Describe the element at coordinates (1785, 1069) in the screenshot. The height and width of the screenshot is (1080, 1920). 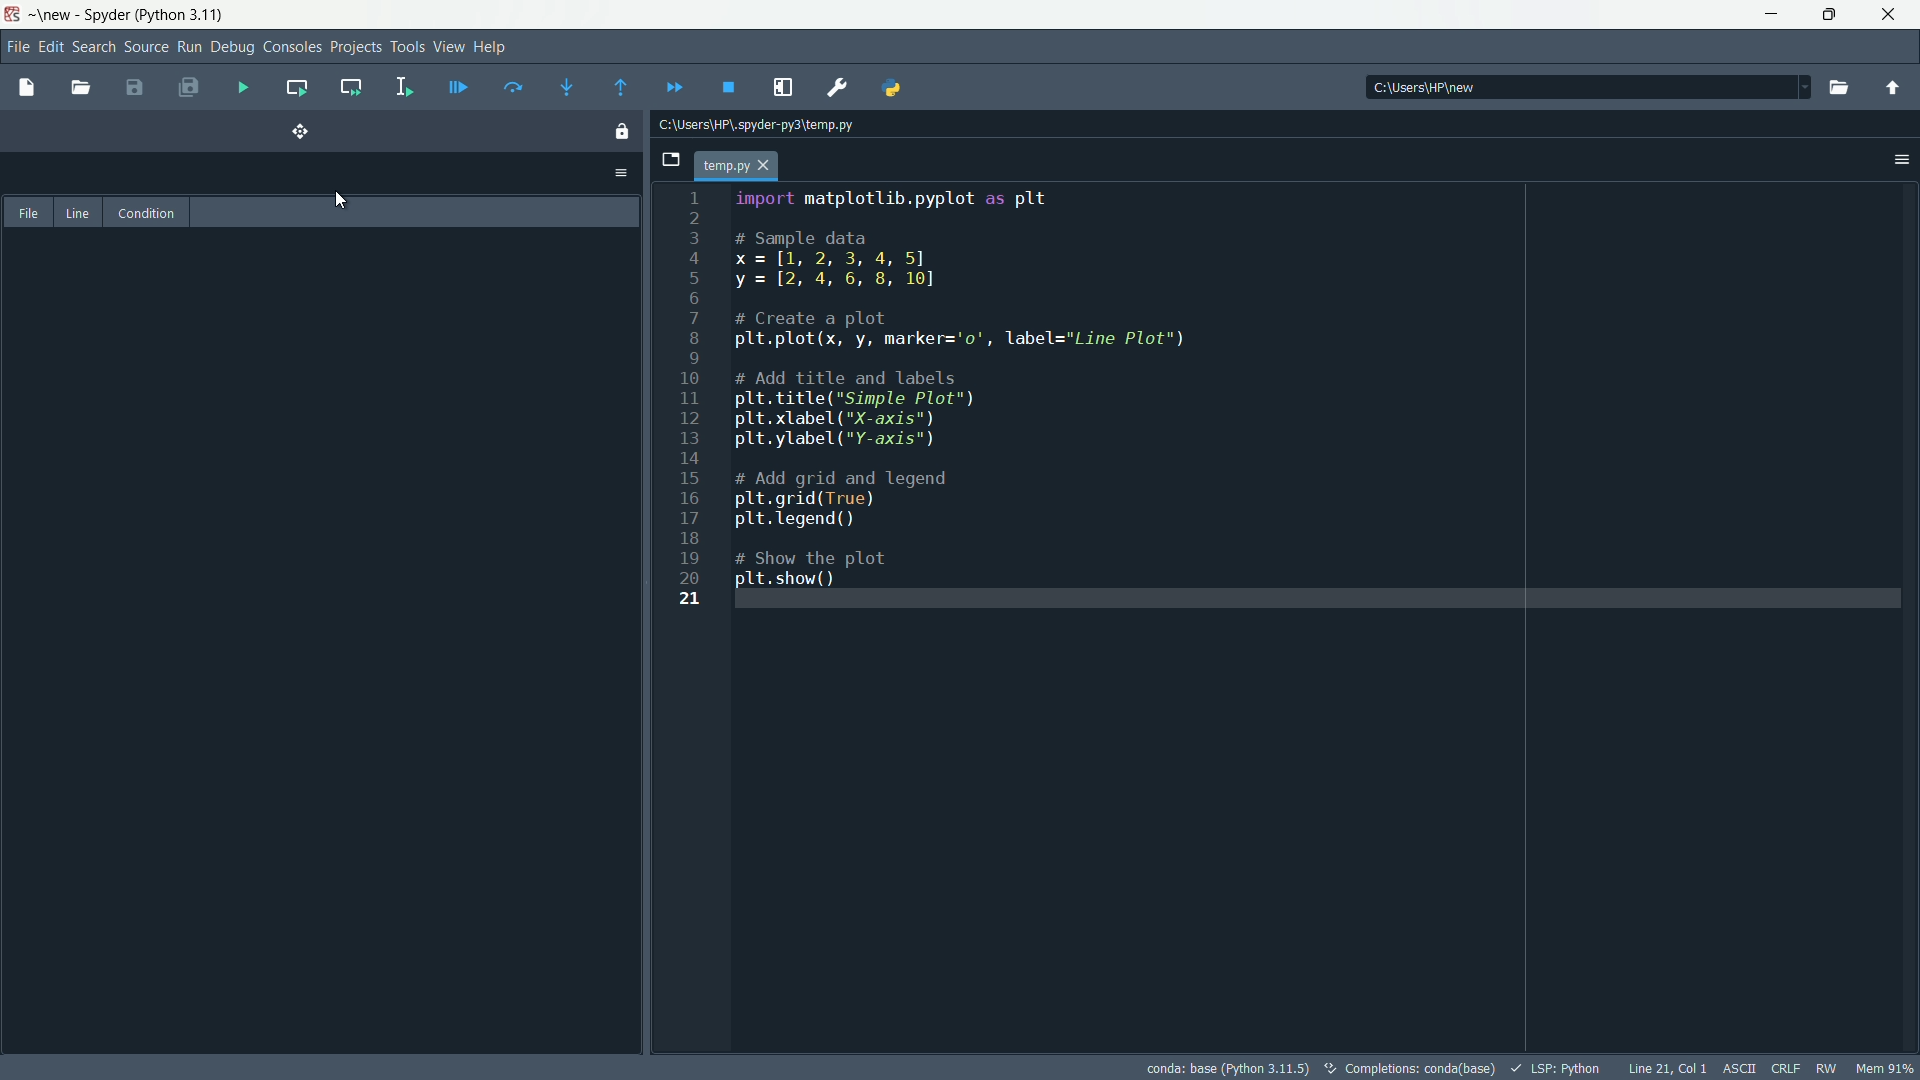
I see `CRLF` at that location.